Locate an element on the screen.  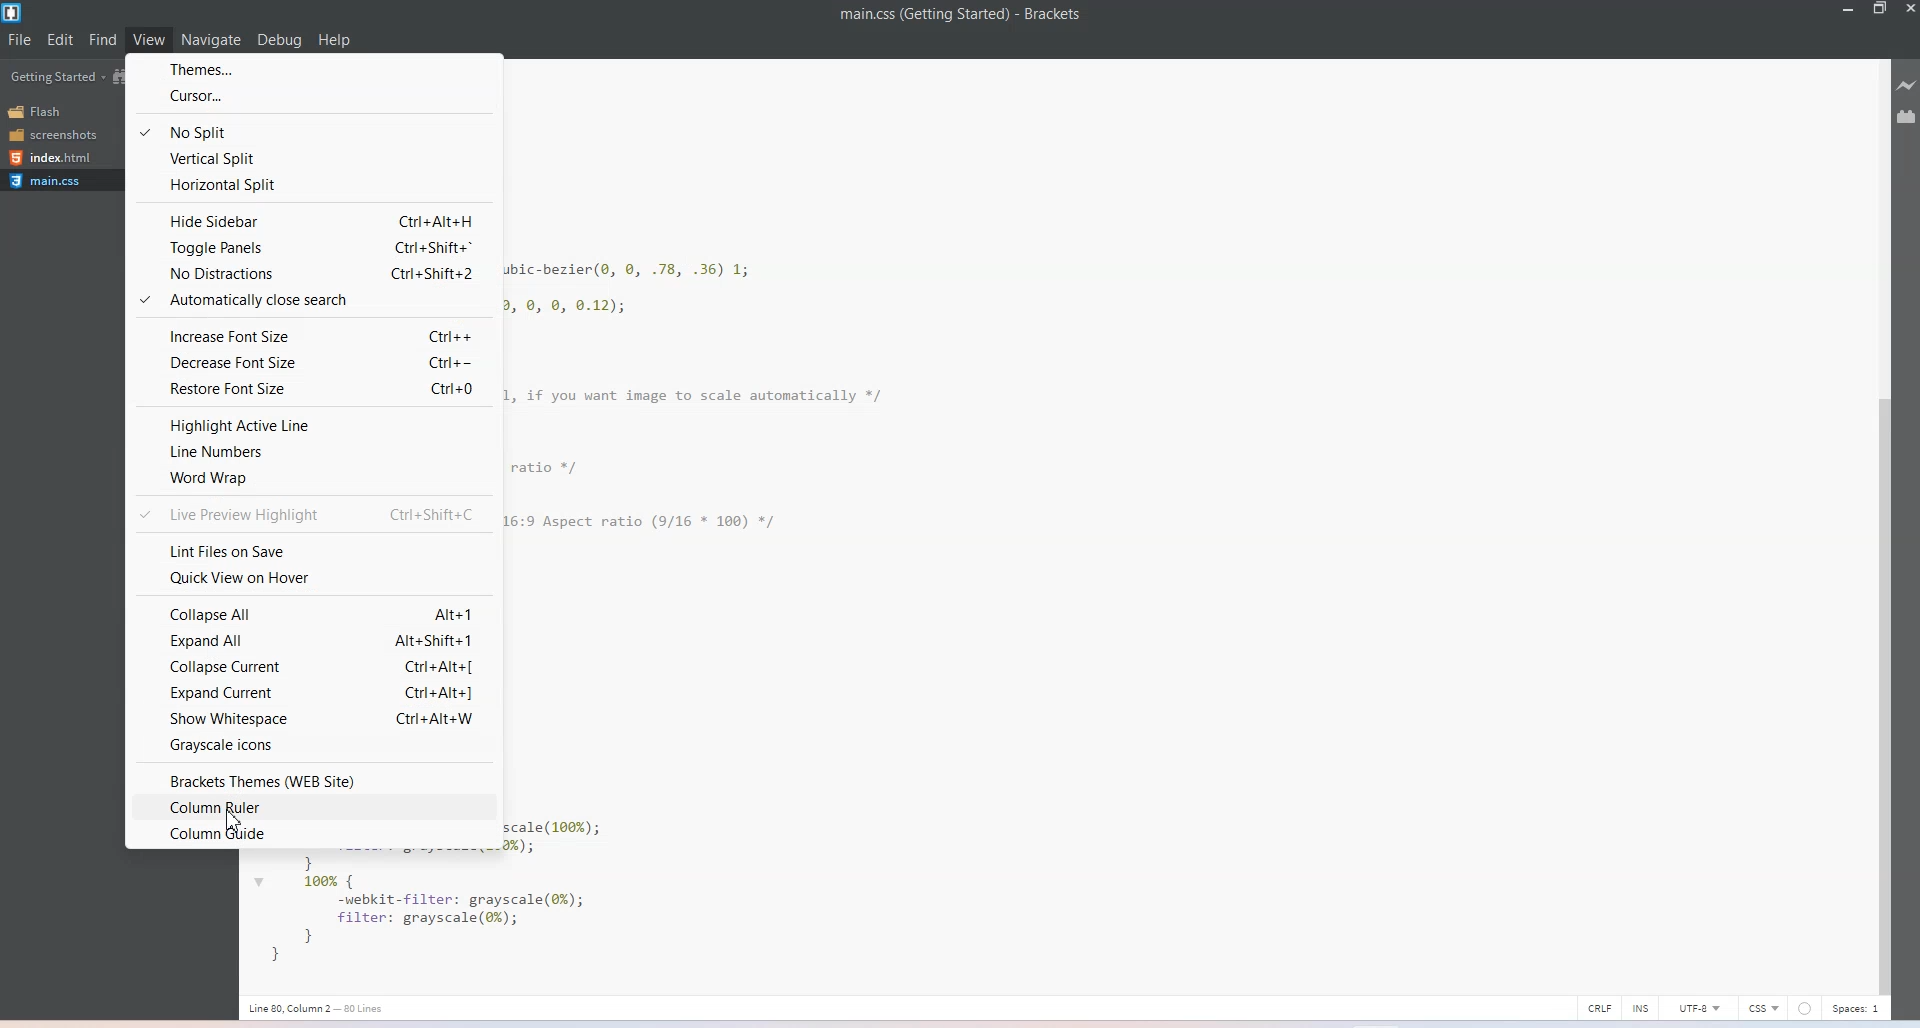
 is located at coordinates (1805, 1008).